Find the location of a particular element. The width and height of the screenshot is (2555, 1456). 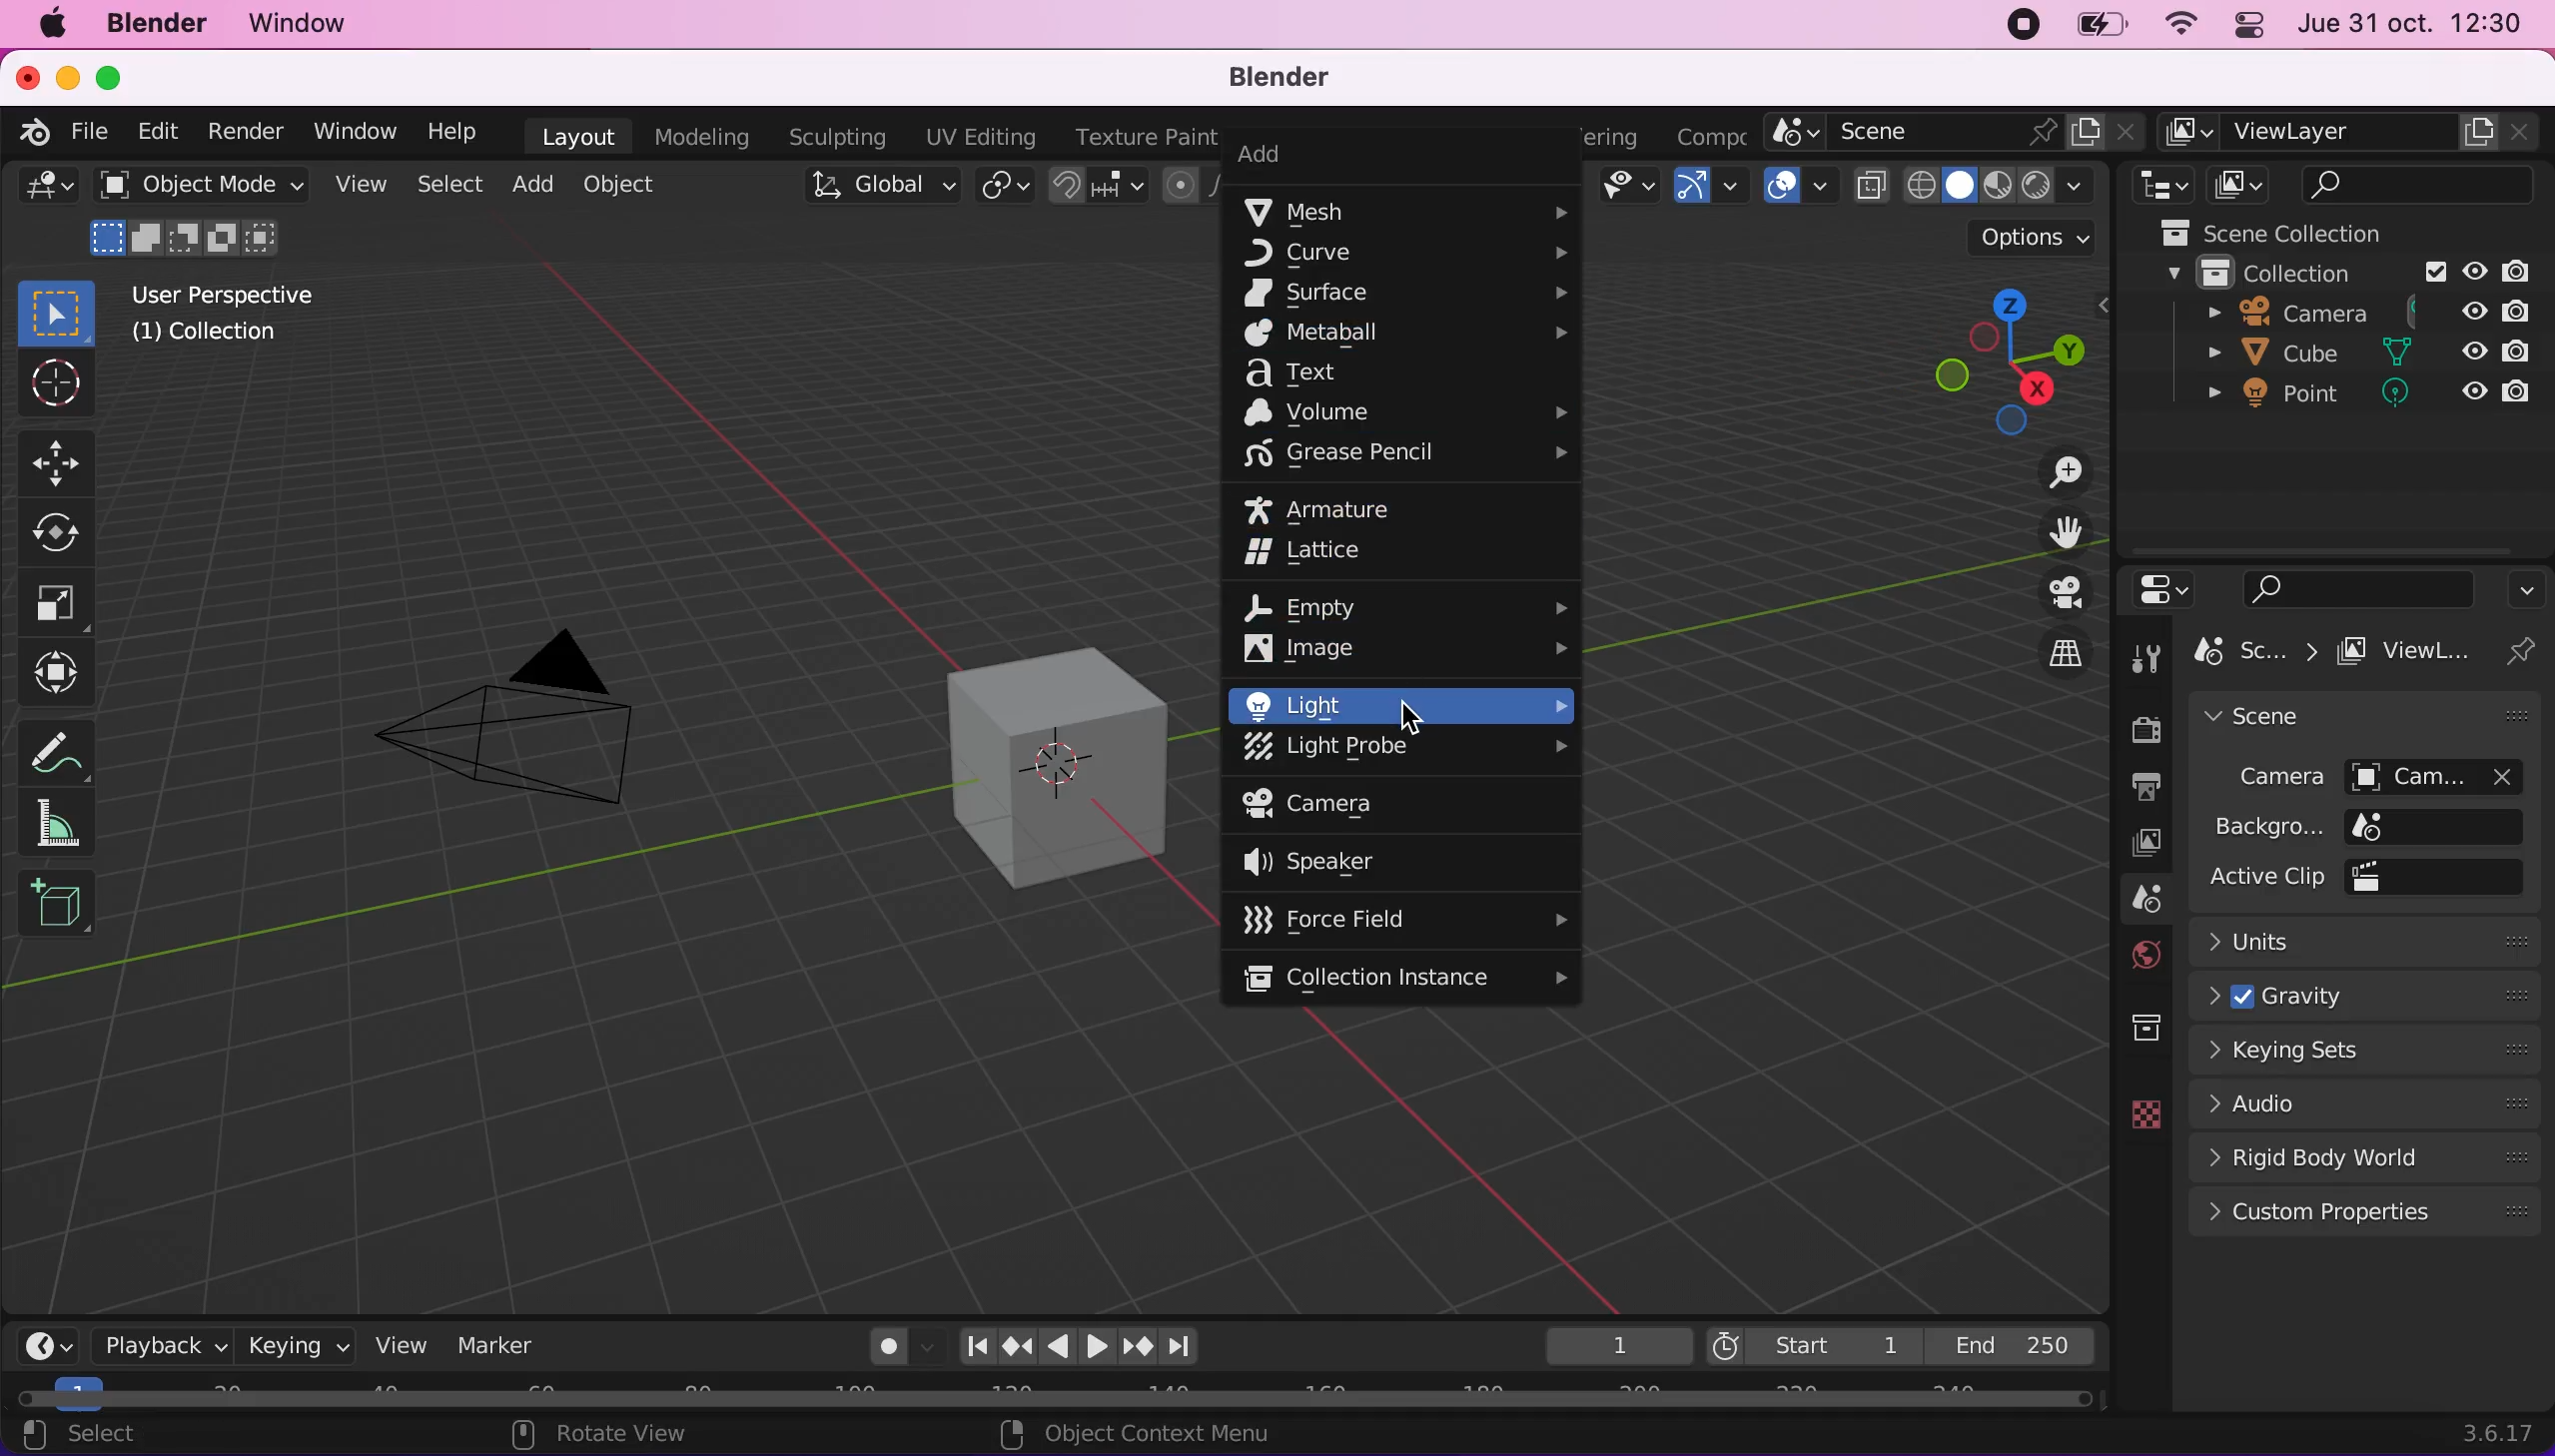

hide in viewpoint is located at coordinates (2471, 395).